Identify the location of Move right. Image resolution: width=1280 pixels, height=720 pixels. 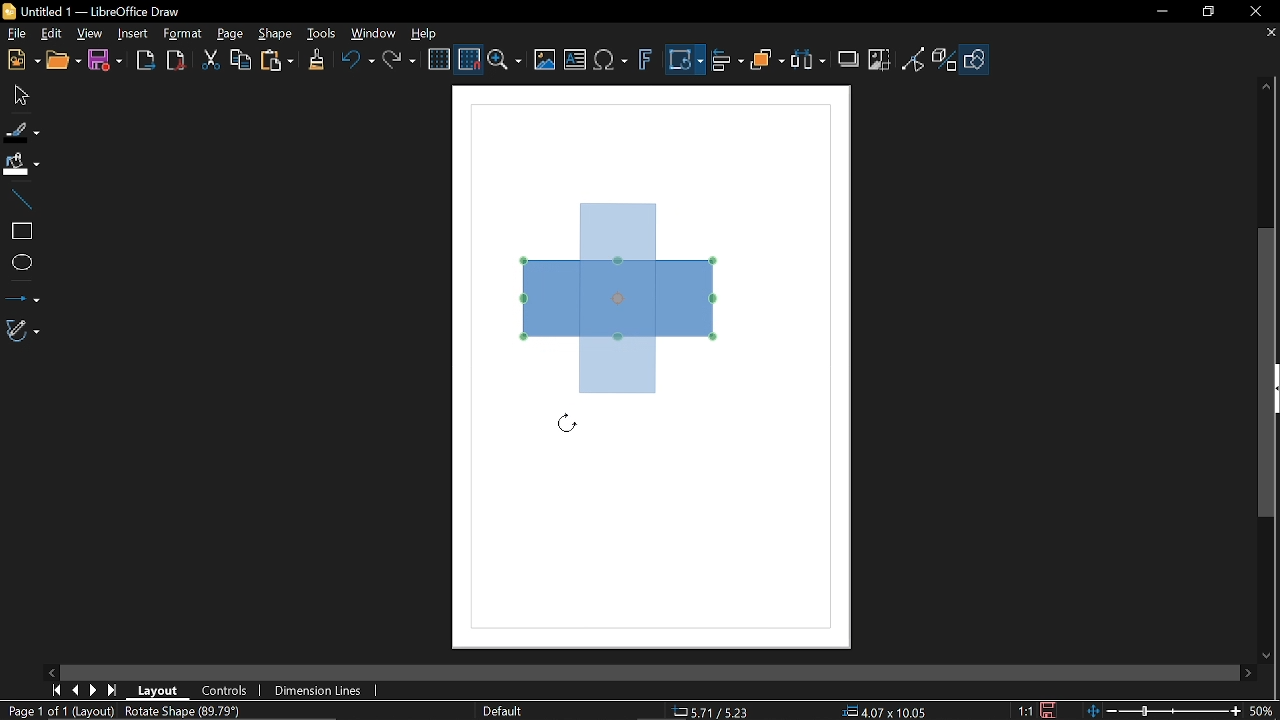
(1250, 674).